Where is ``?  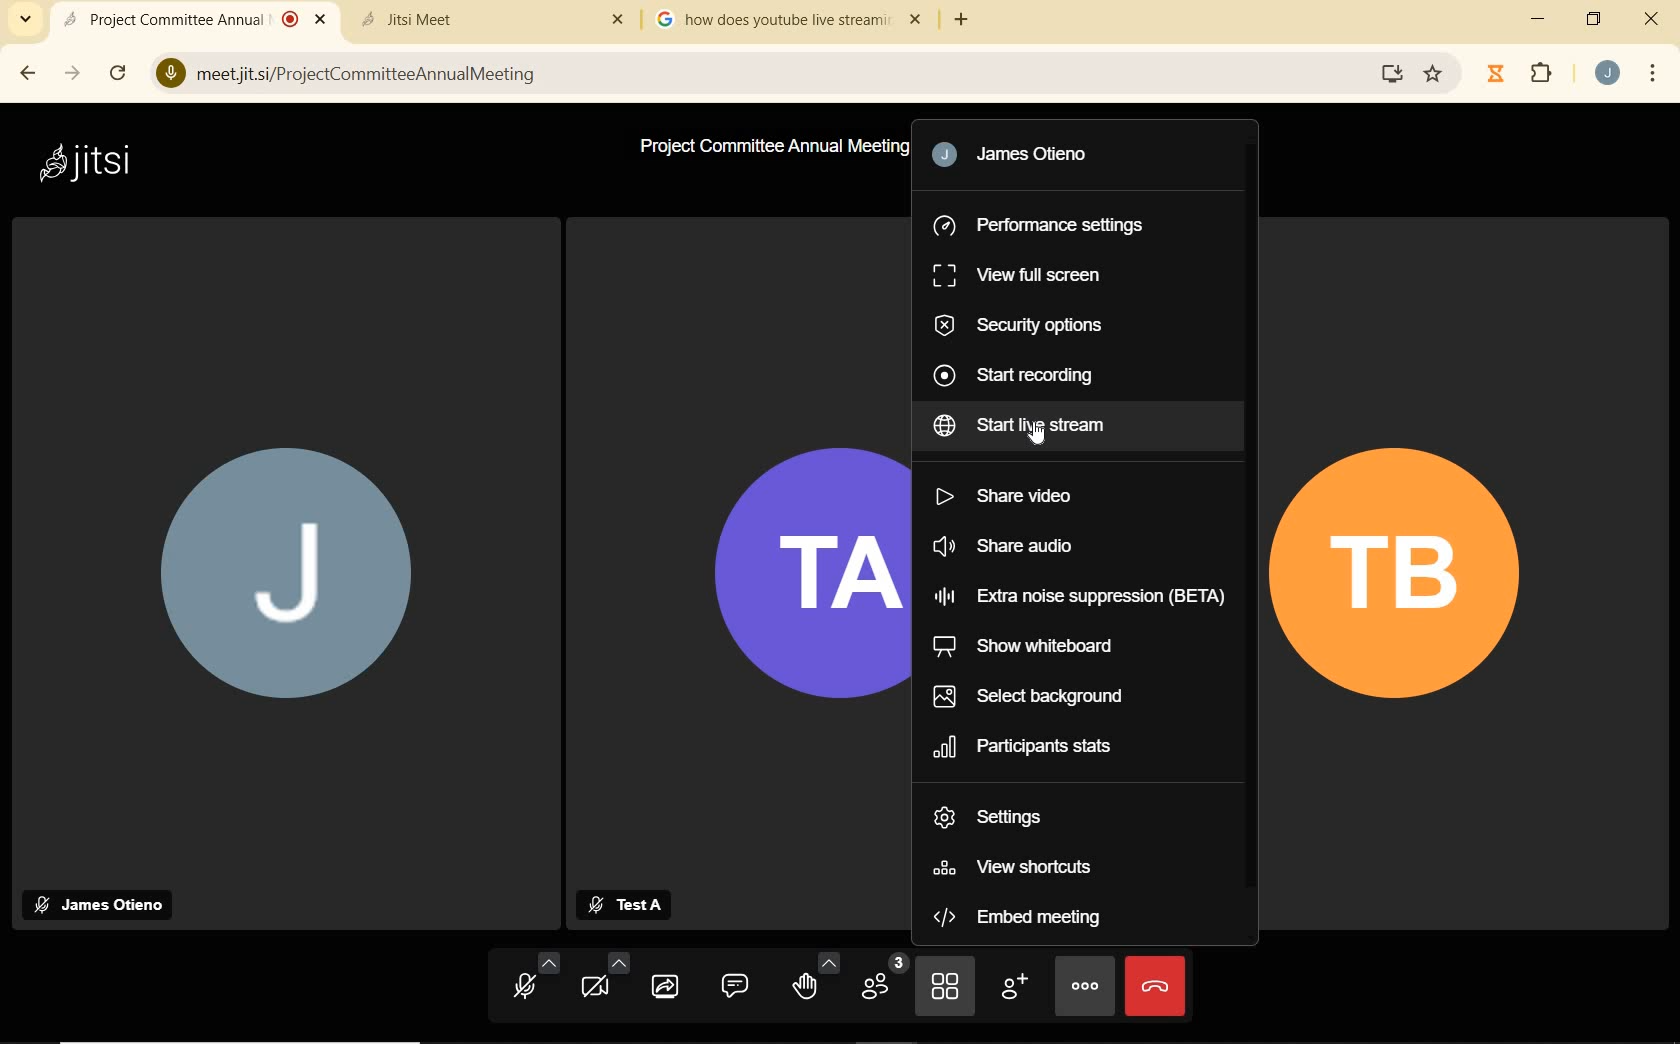
 is located at coordinates (616, 21).